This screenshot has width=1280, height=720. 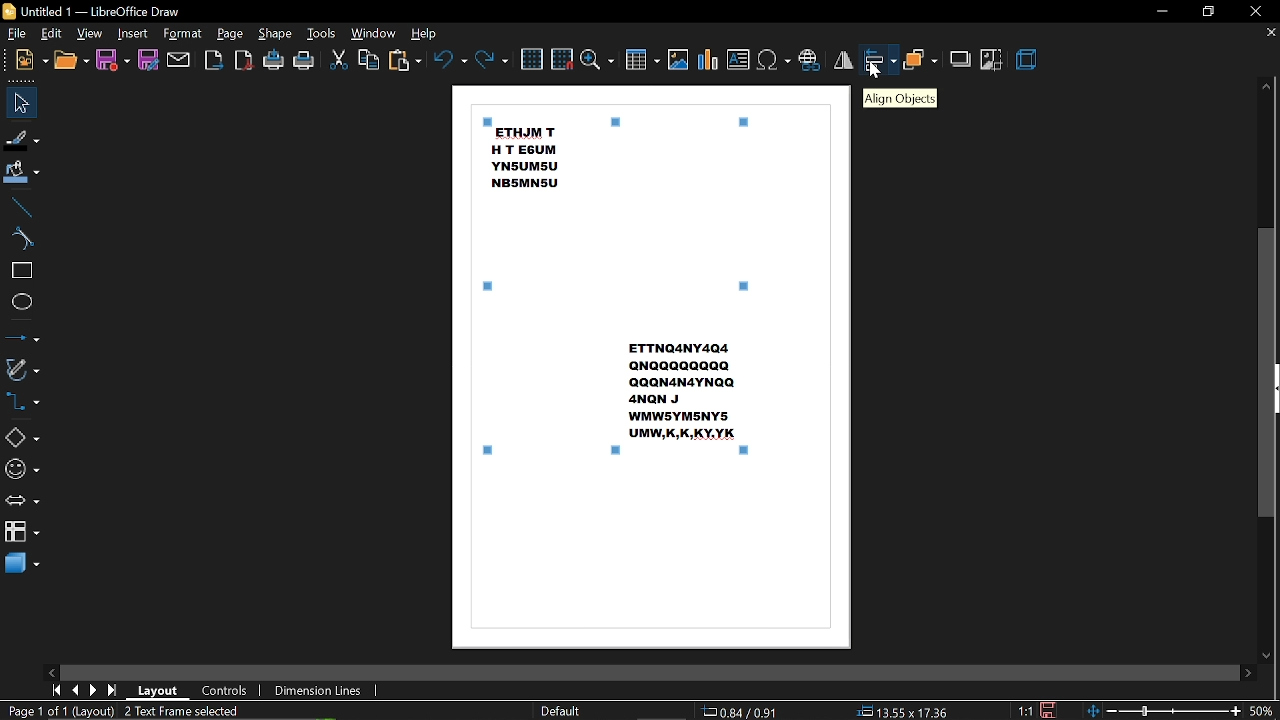 What do you see at coordinates (230, 33) in the screenshot?
I see `page` at bounding box center [230, 33].